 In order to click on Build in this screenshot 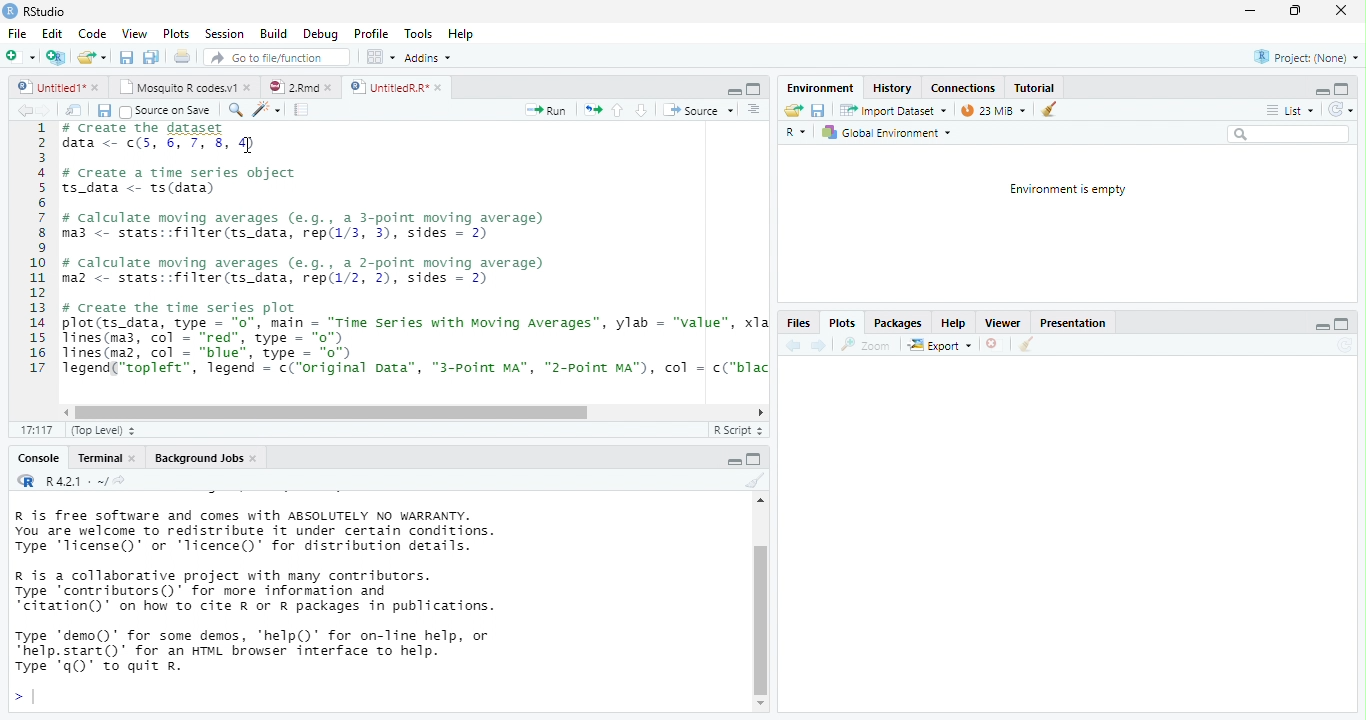, I will do `click(273, 34)`.